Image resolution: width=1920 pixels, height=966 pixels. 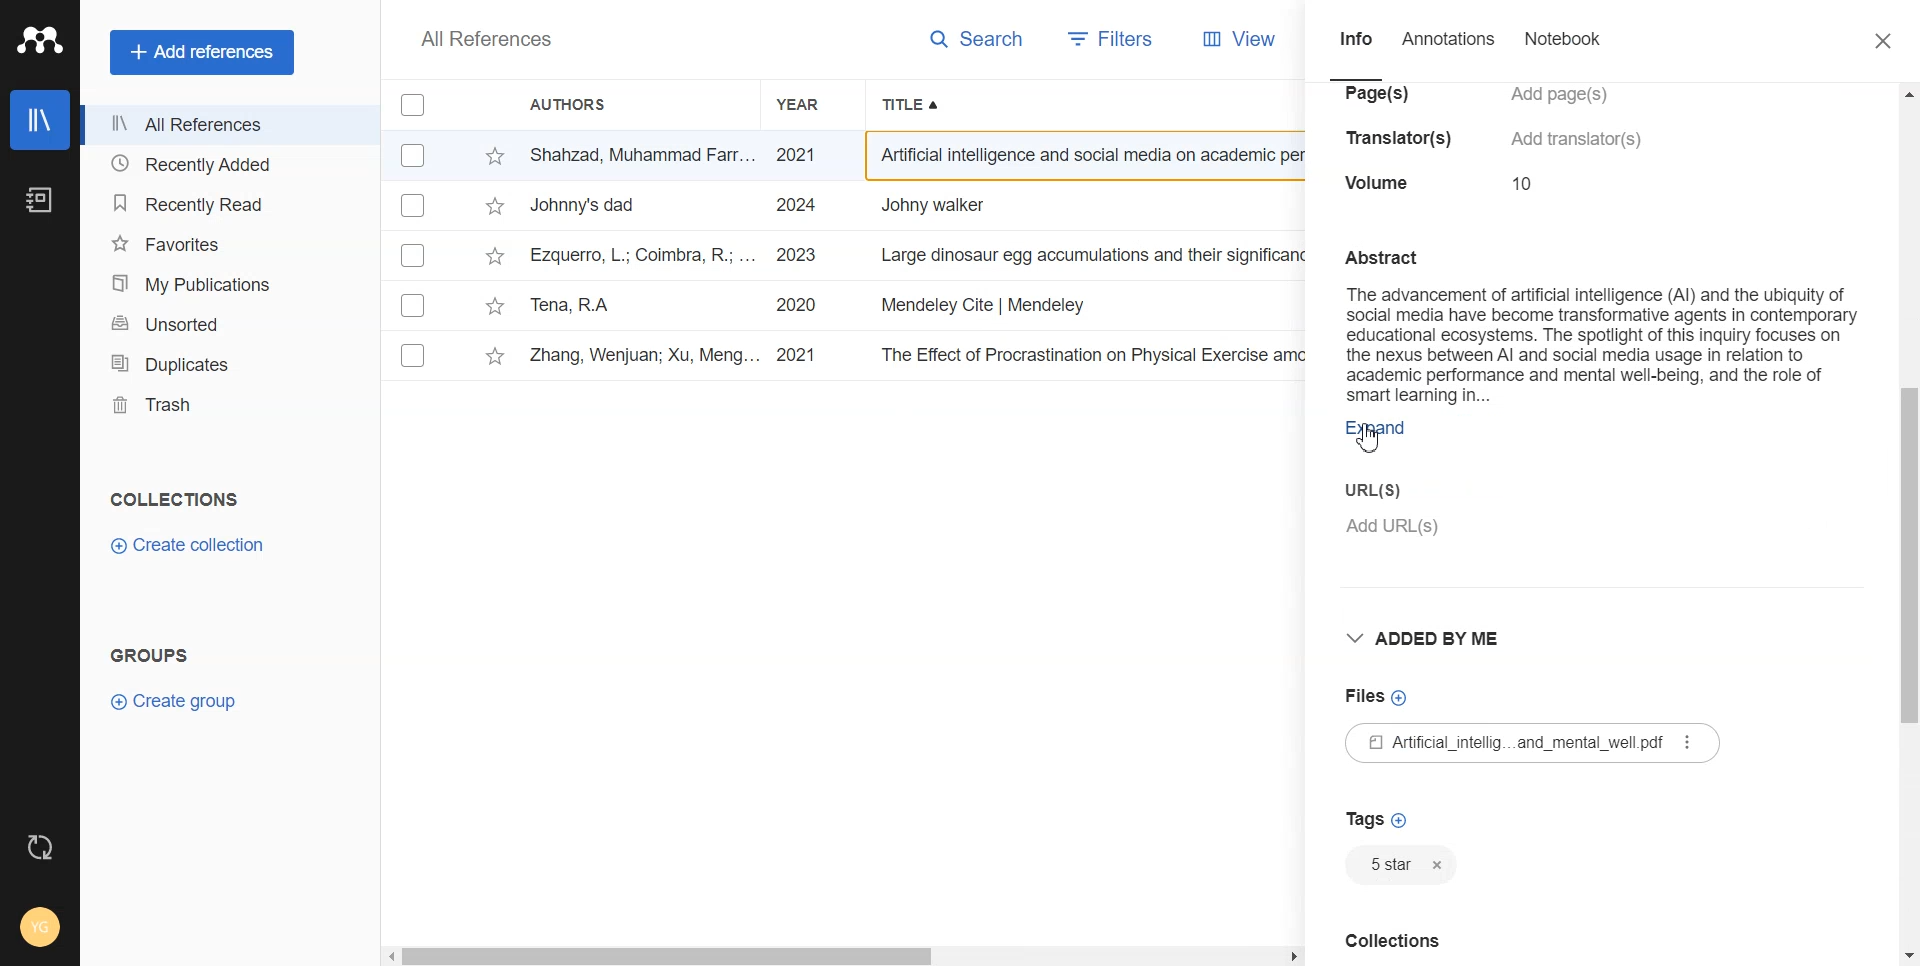 I want to click on Auto Sync, so click(x=40, y=846).